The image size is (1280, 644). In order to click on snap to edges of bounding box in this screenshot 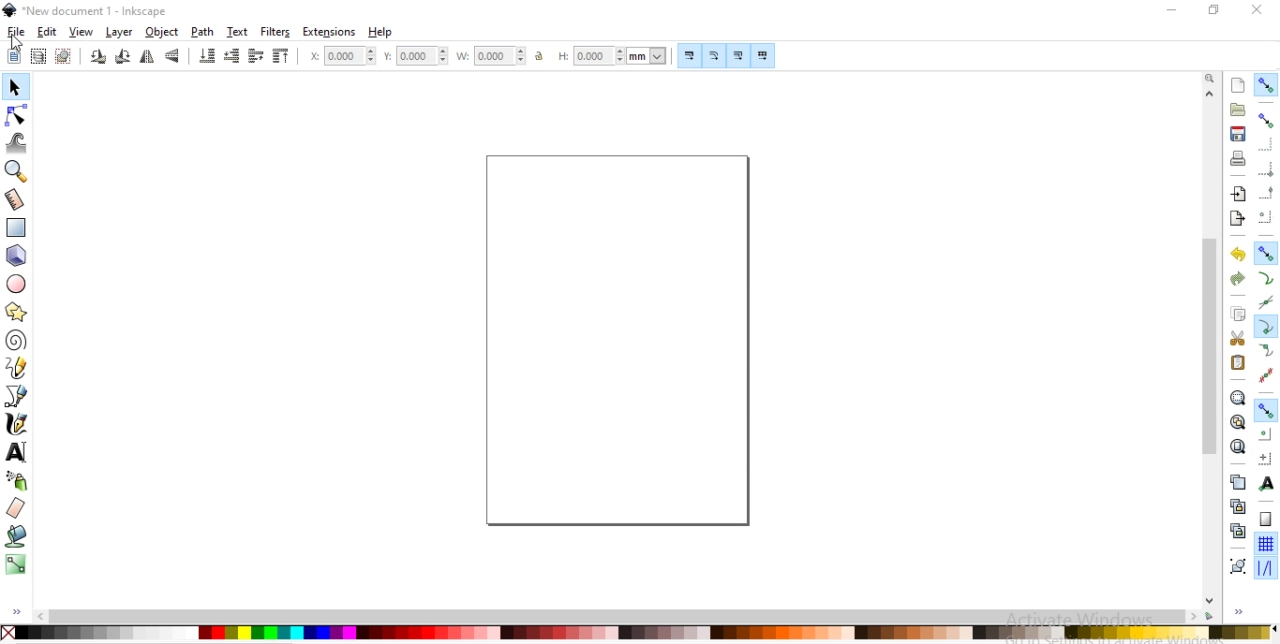, I will do `click(1267, 144)`.